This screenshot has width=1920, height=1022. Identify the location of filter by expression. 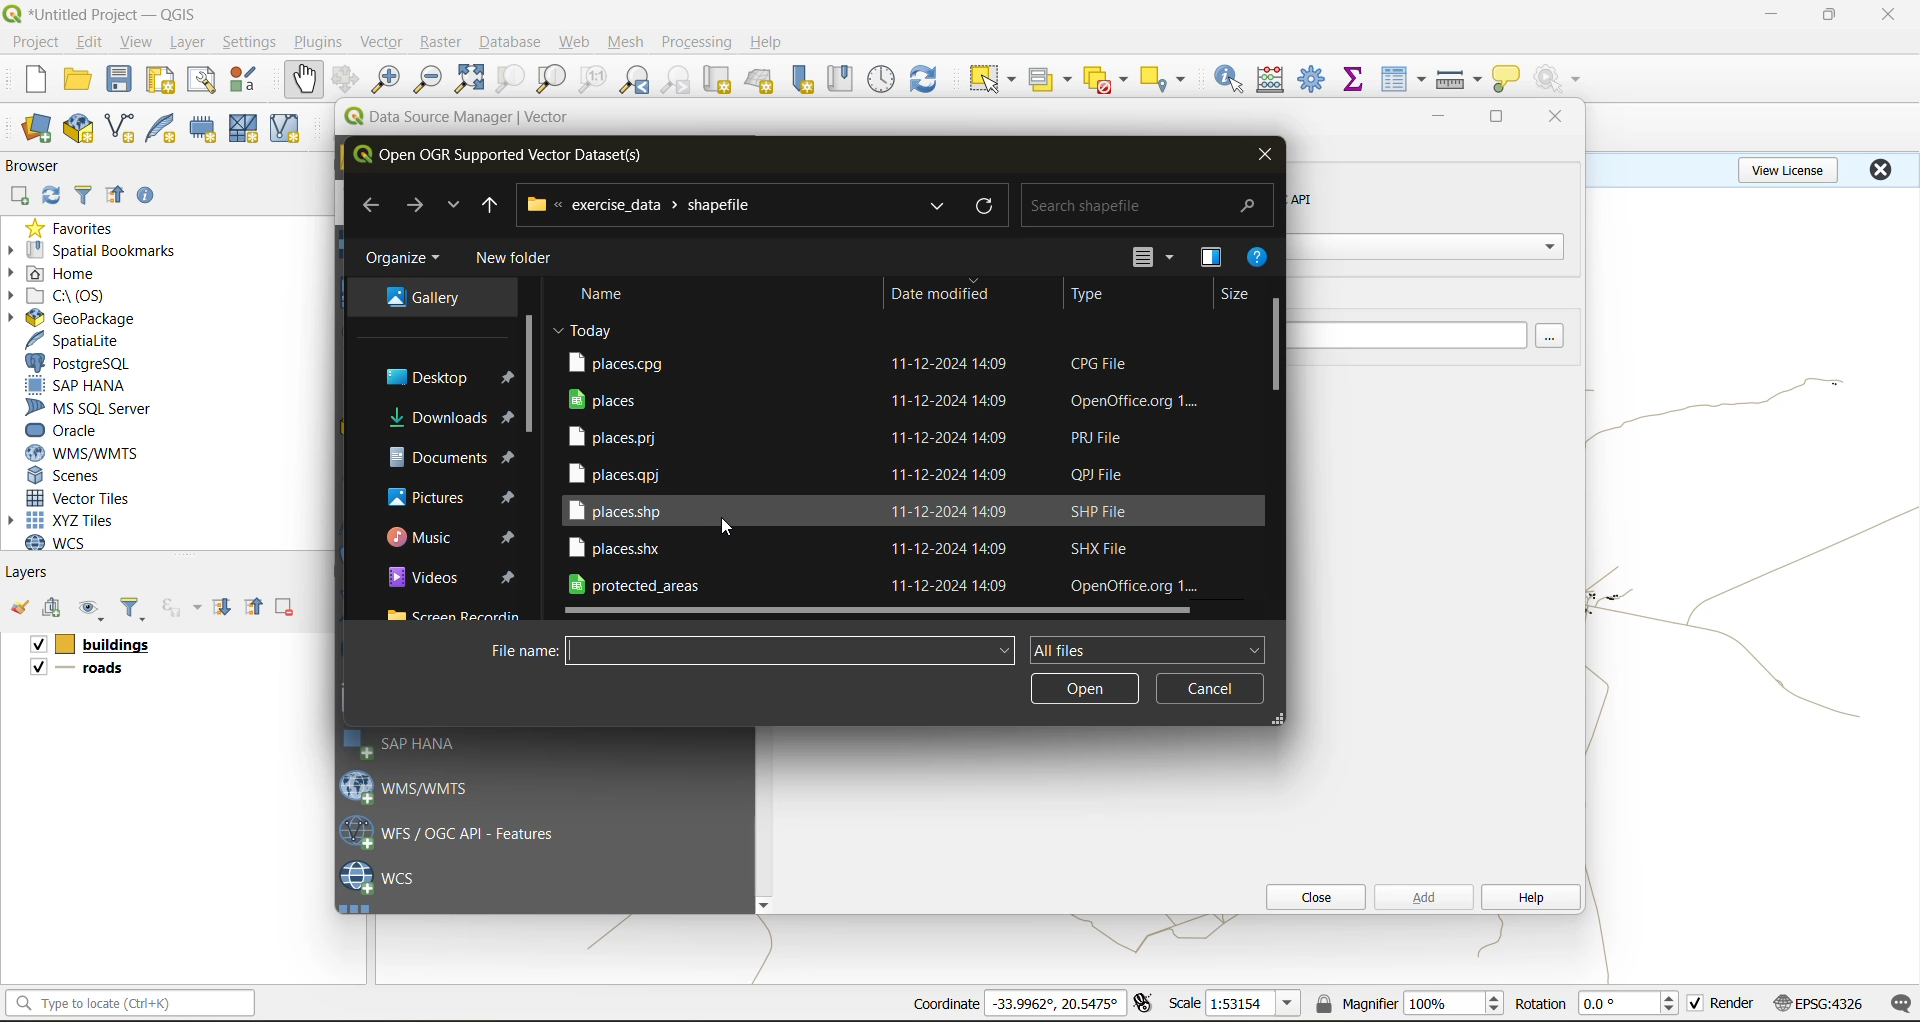
(184, 605).